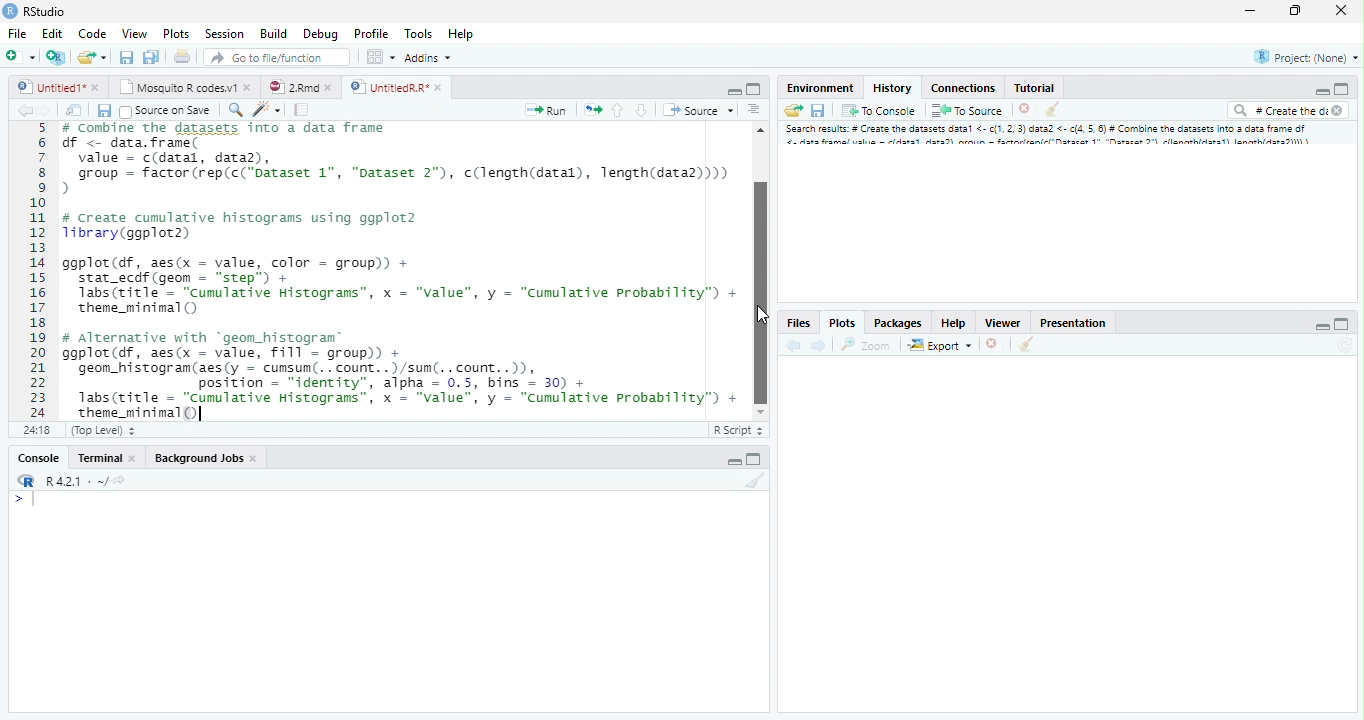  Describe the element at coordinates (1052, 137) in the screenshot. I see `Search result # create dataset data..` at that location.